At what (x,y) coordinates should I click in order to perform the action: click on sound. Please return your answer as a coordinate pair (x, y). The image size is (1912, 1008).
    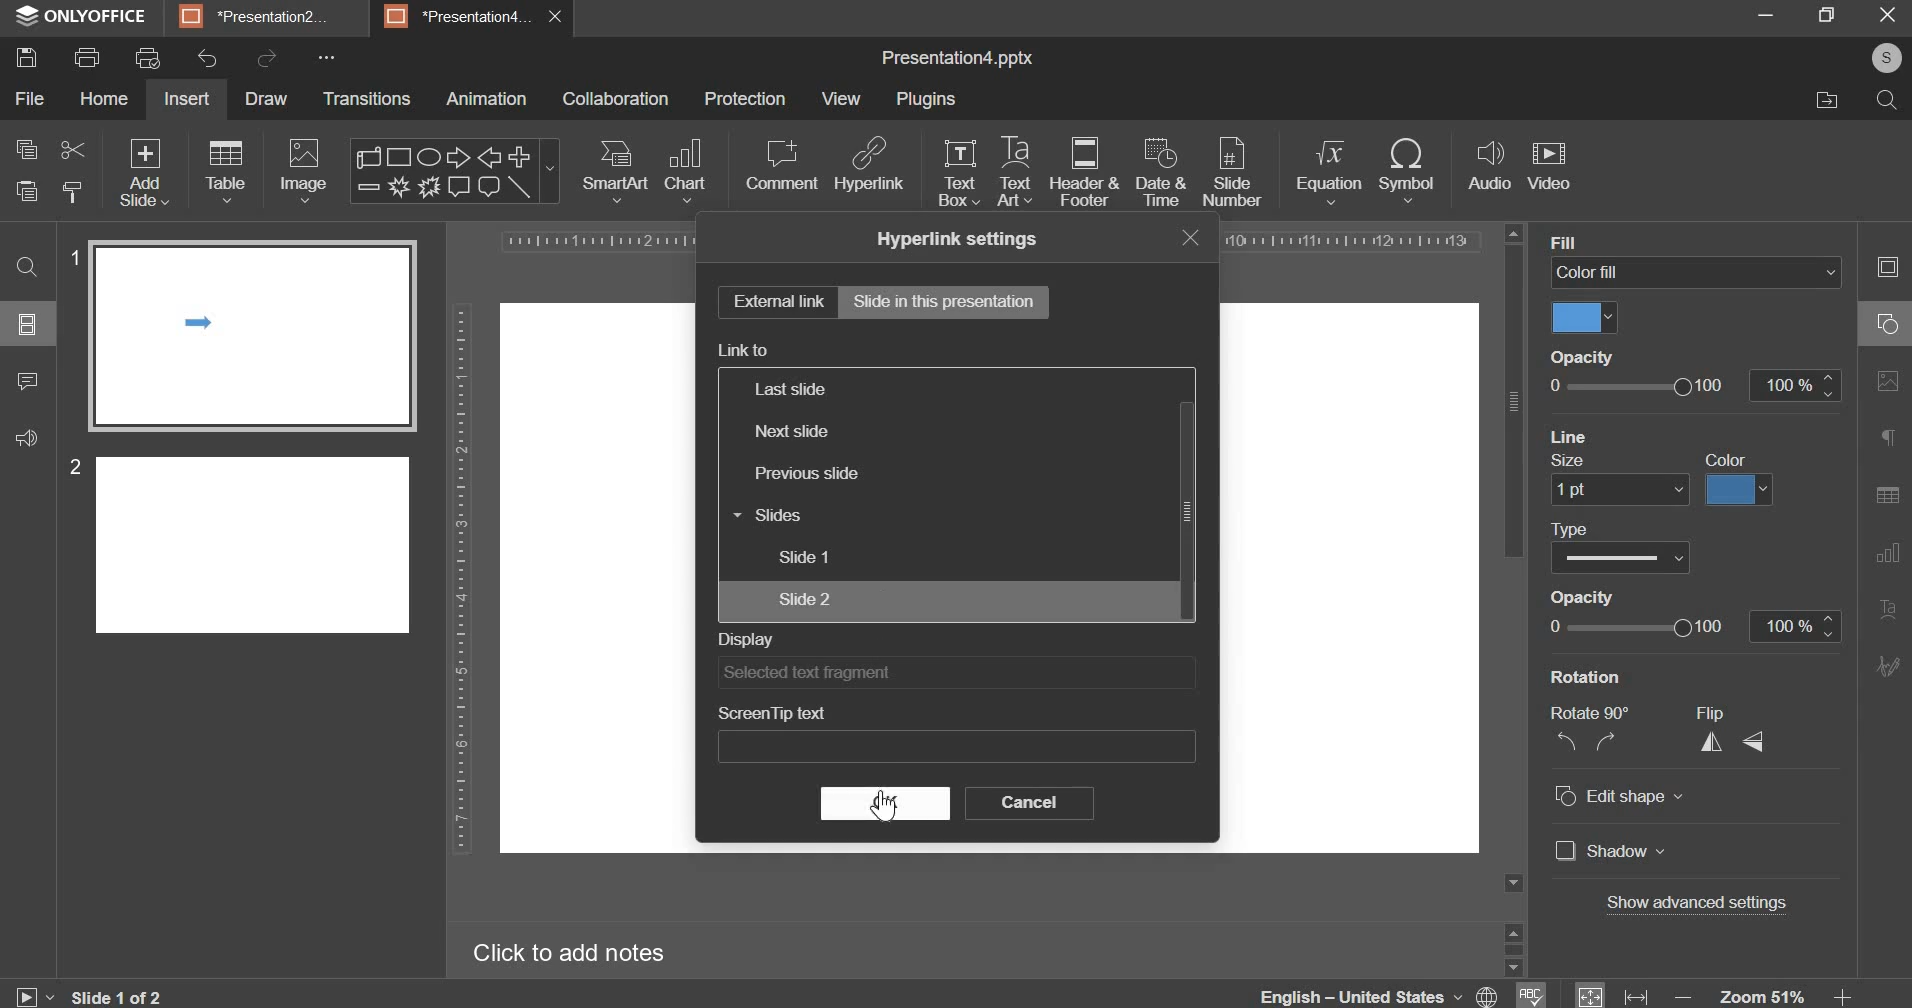
    Looking at the image, I should click on (26, 442).